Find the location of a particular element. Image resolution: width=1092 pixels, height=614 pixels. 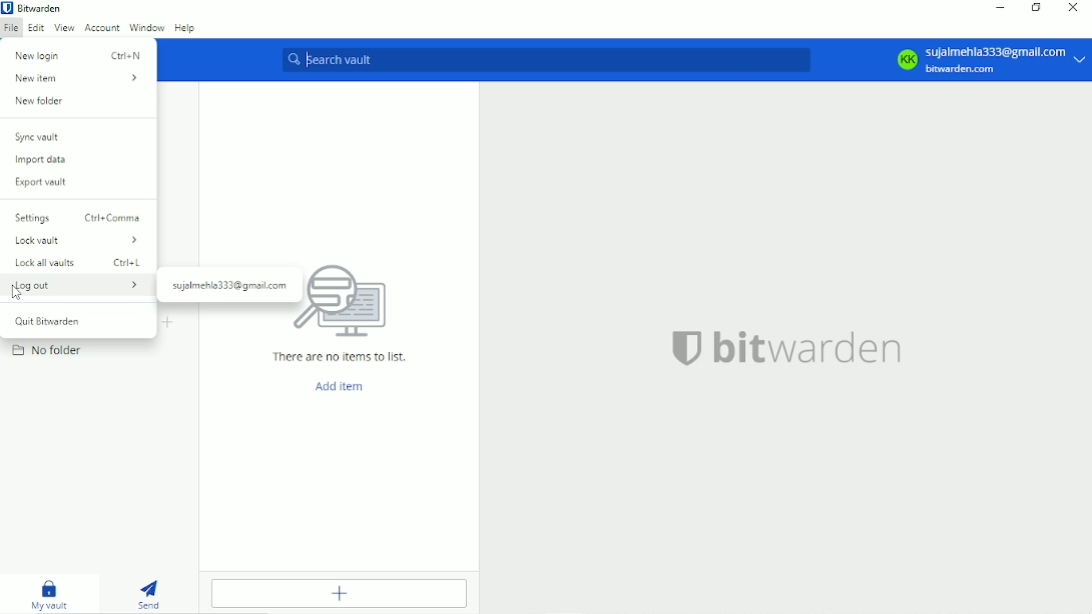

Edit is located at coordinates (35, 28).